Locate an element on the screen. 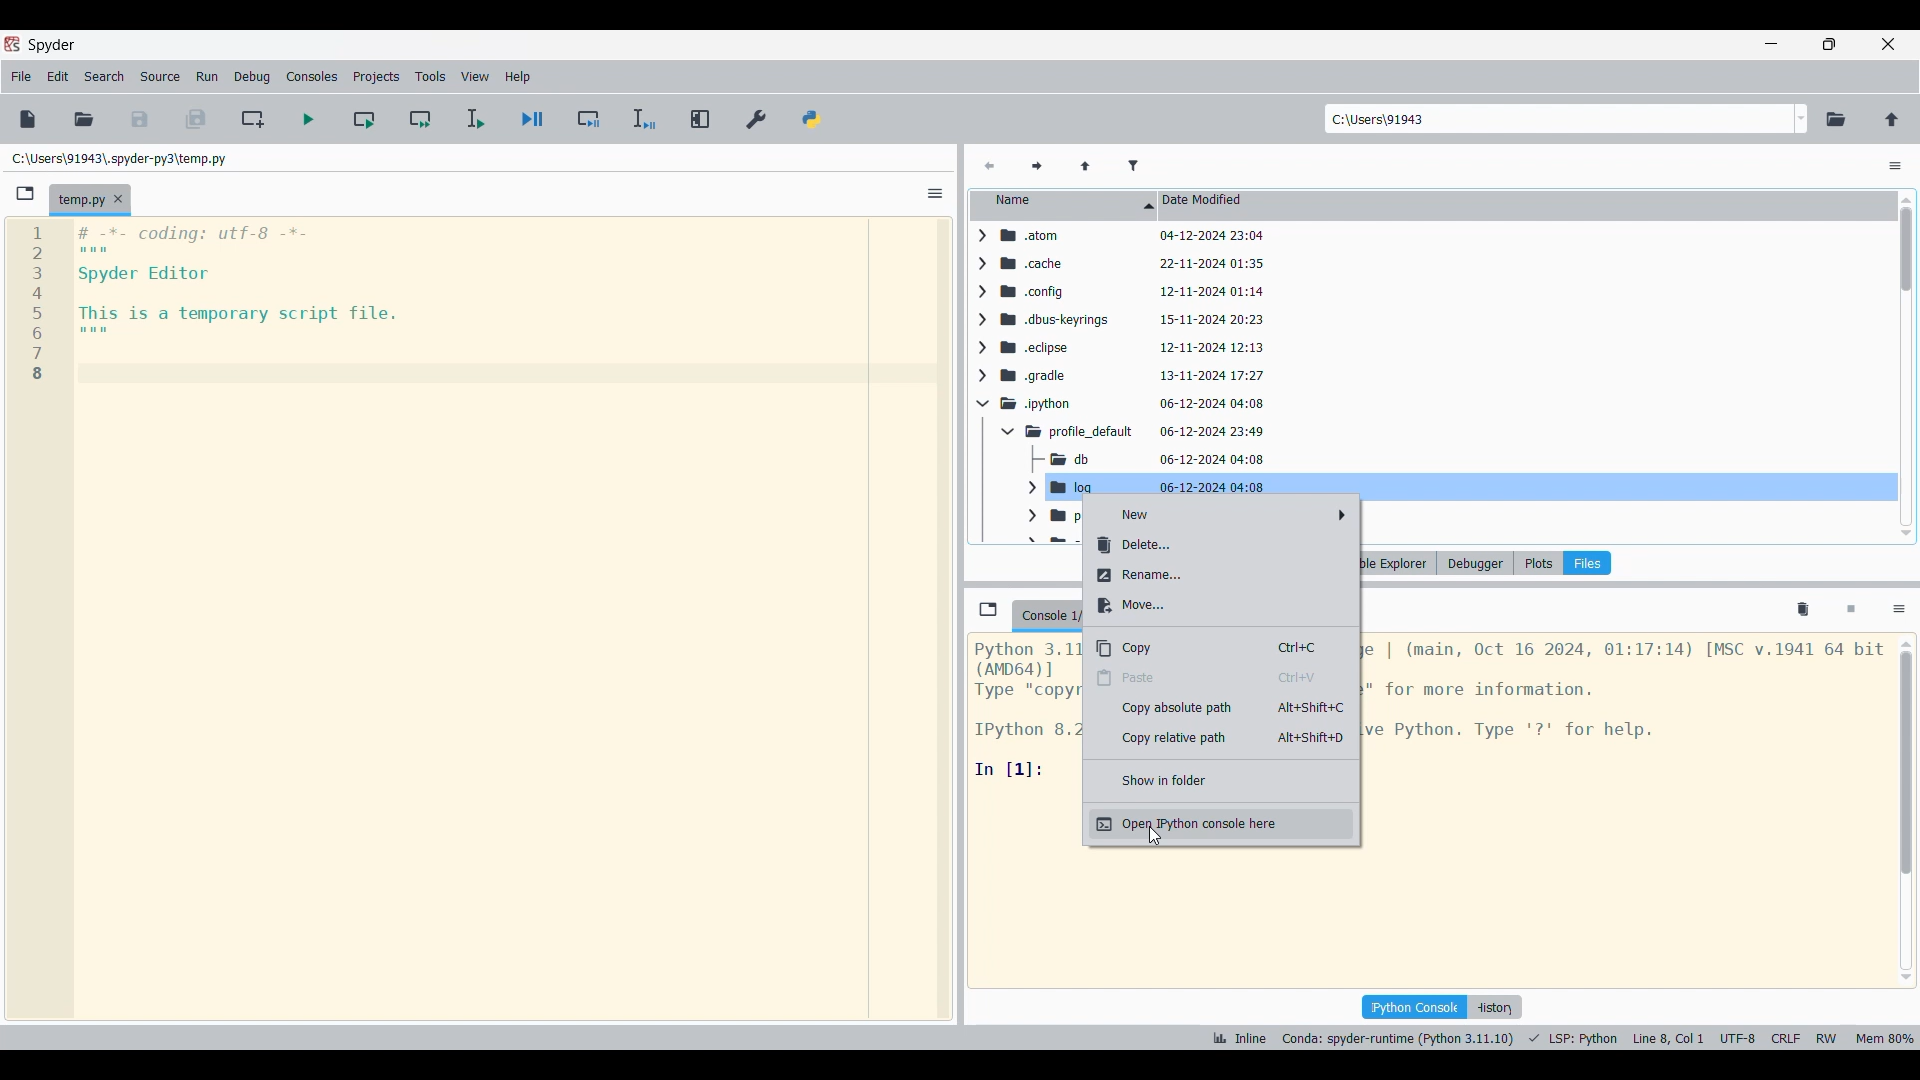 The image size is (1920, 1080). New file is located at coordinates (28, 119).